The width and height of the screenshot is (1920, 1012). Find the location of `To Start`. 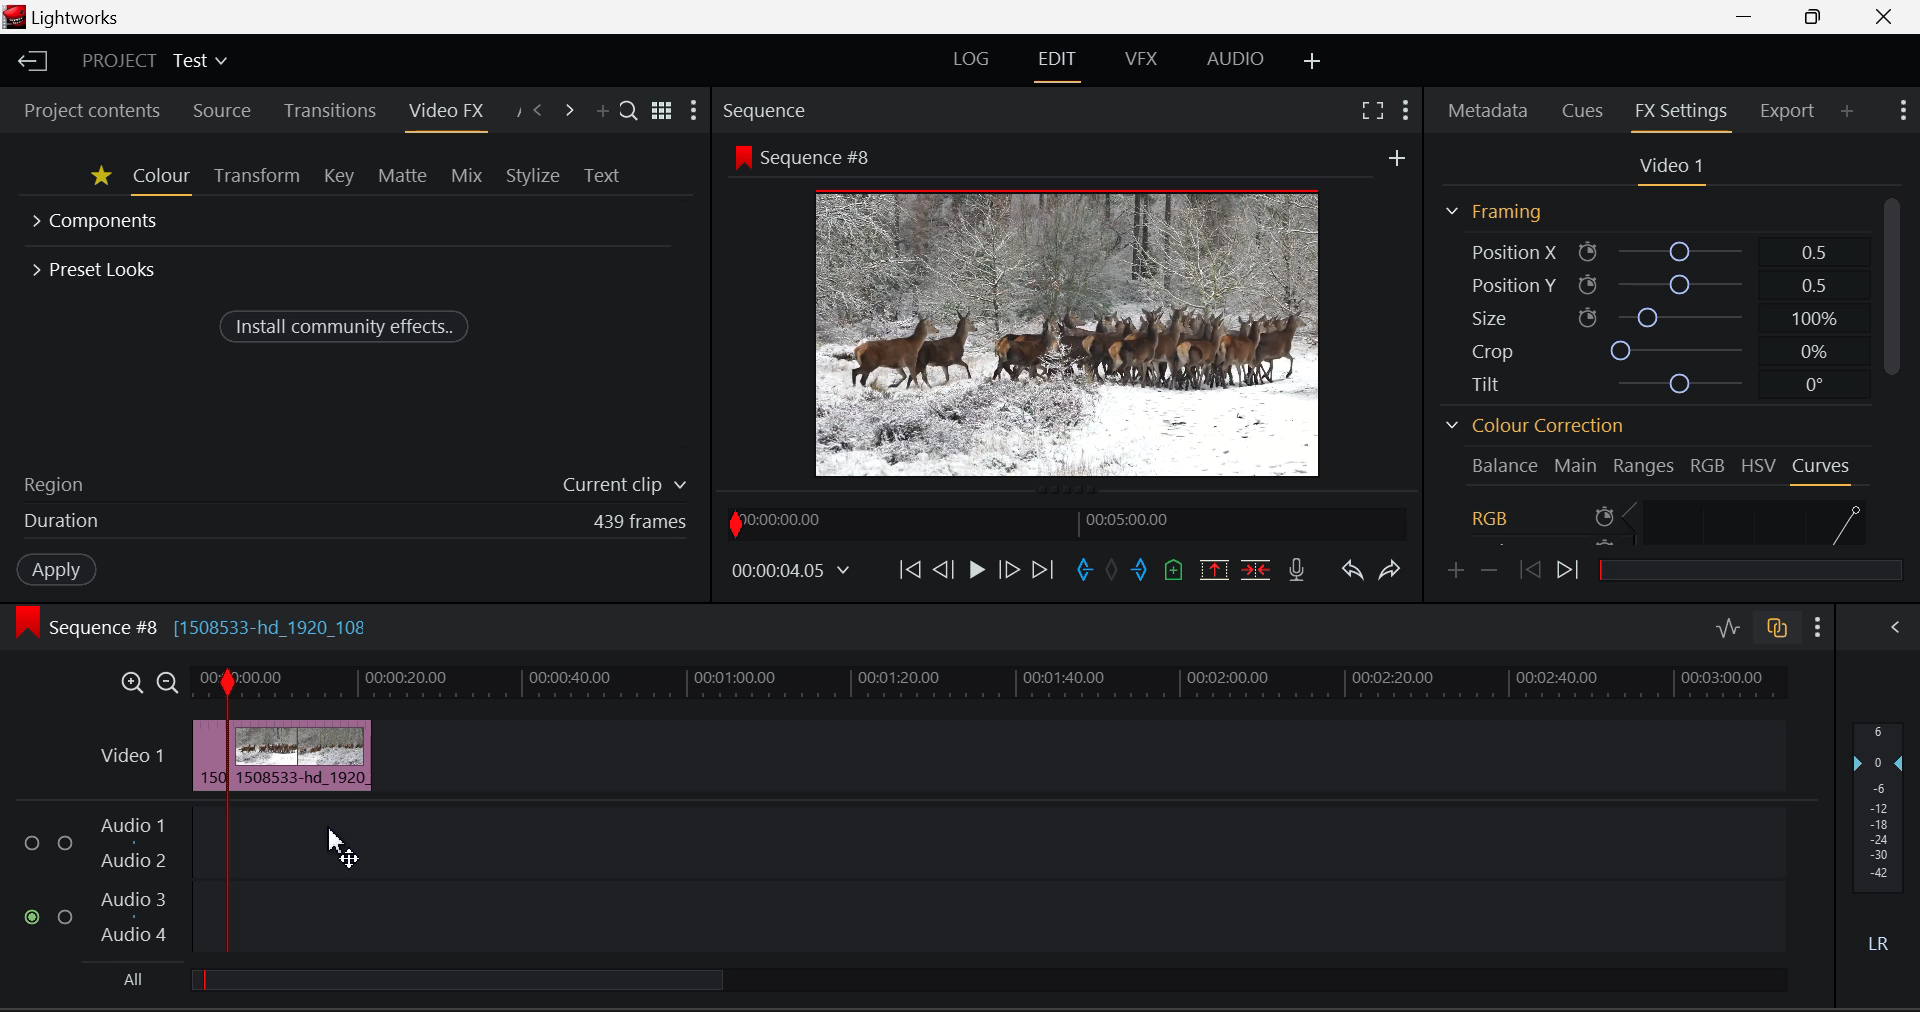

To Start is located at coordinates (912, 571).